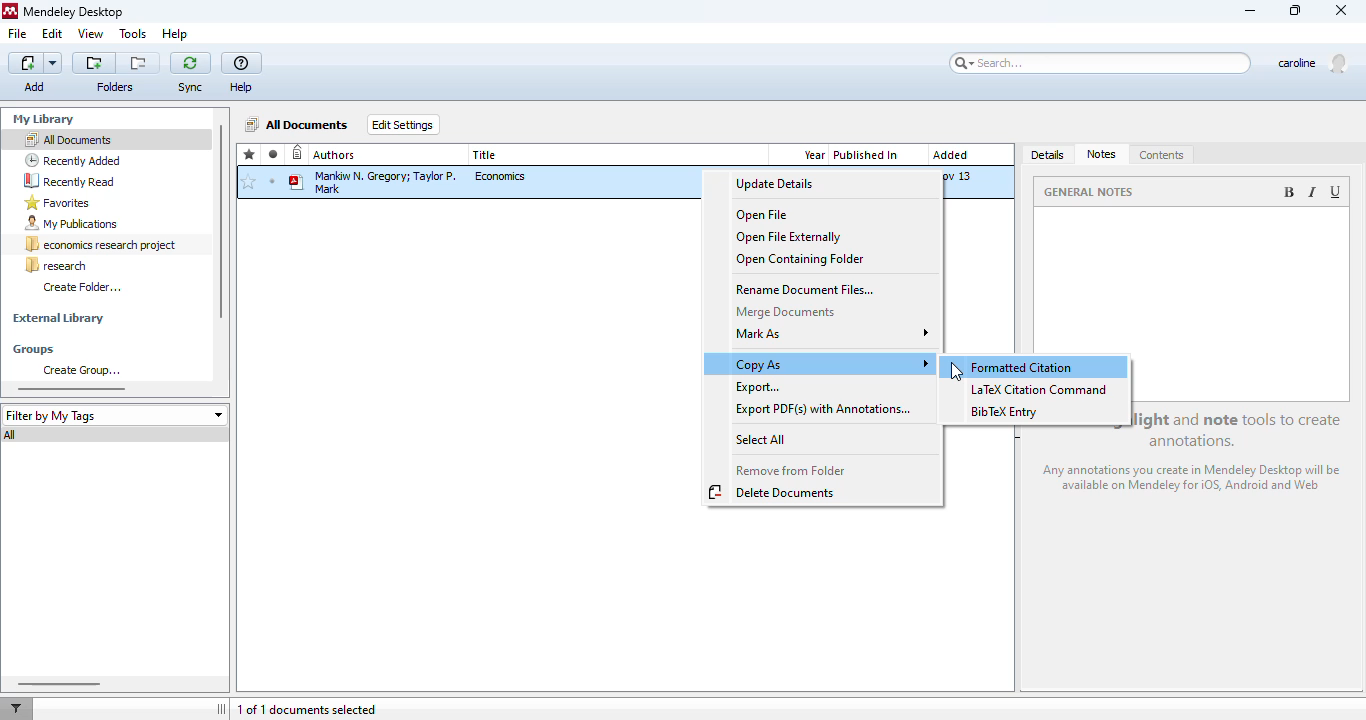 The width and height of the screenshot is (1366, 720). Describe the element at coordinates (1195, 480) in the screenshot. I see `any annotations you create in Mendeley Desktop will be available on Mendeley for iOS, android and web.` at that location.